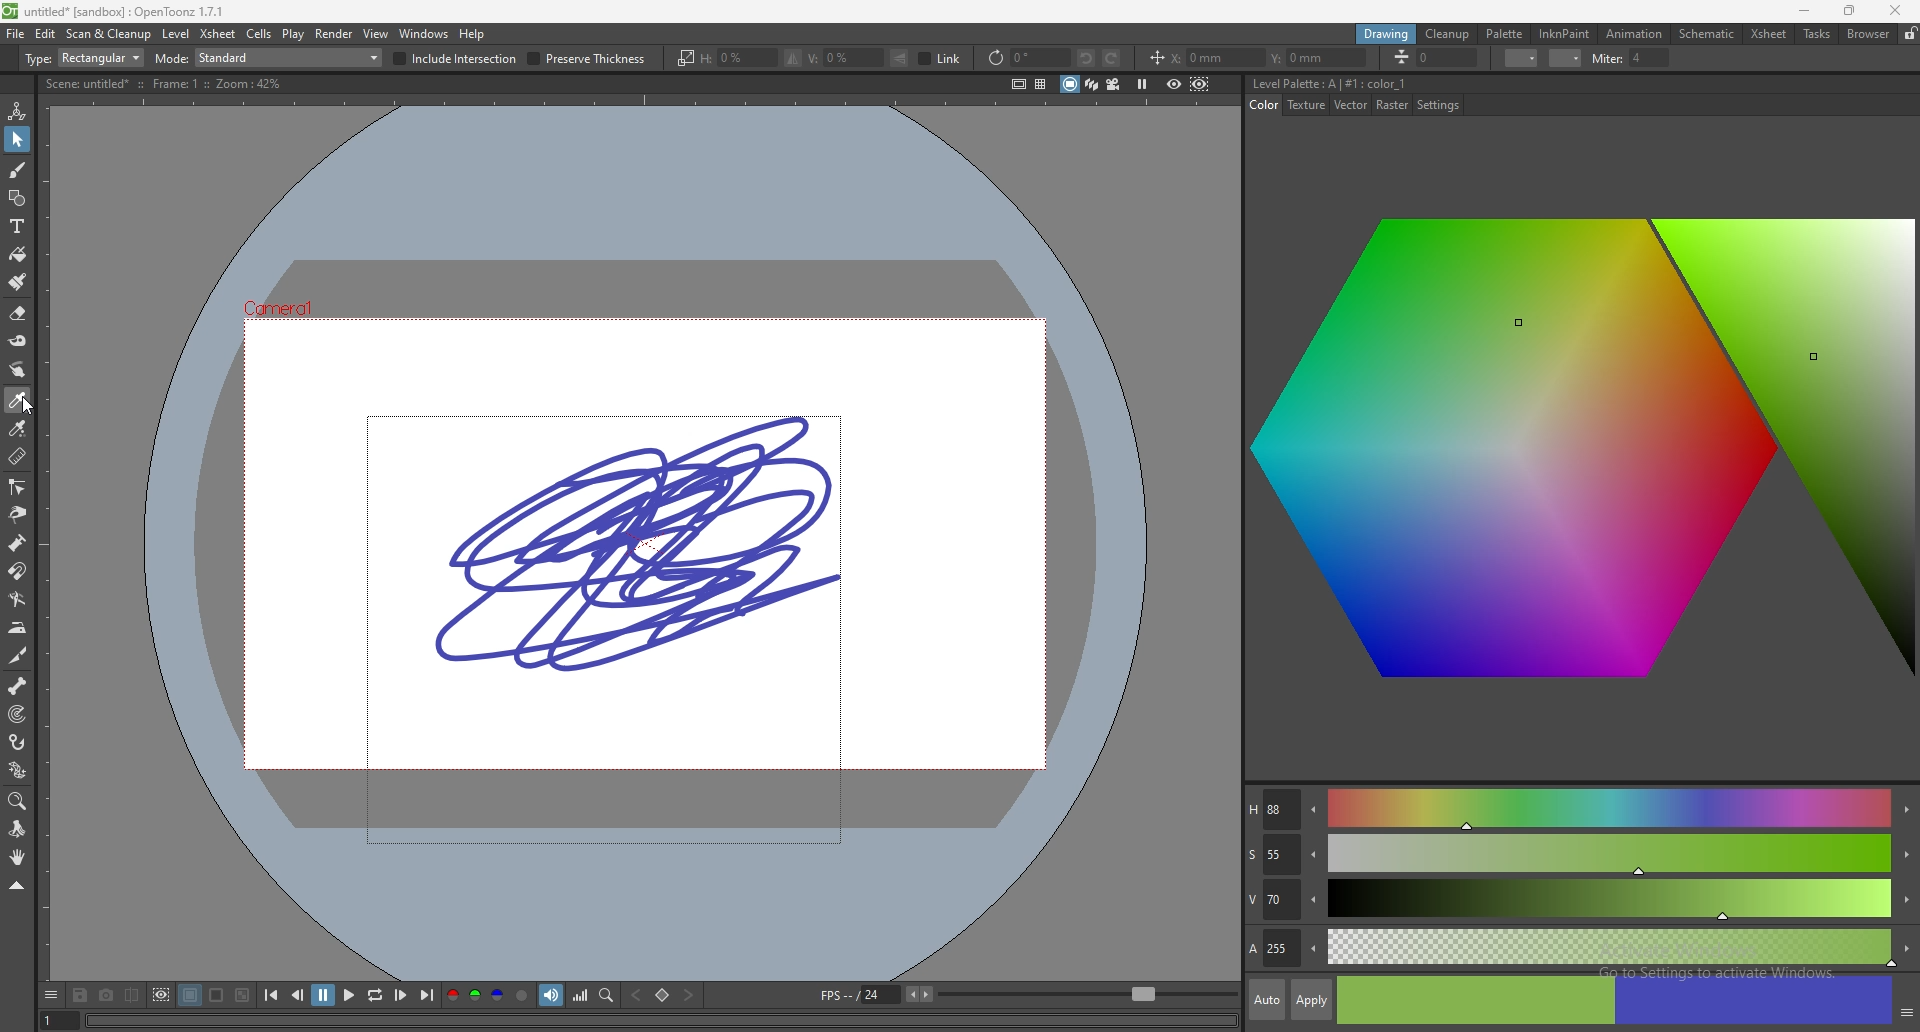 The height and width of the screenshot is (1032, 1920). Describe the element at coordinates (424, 33) in the screenshot. I see `windows` at that location.